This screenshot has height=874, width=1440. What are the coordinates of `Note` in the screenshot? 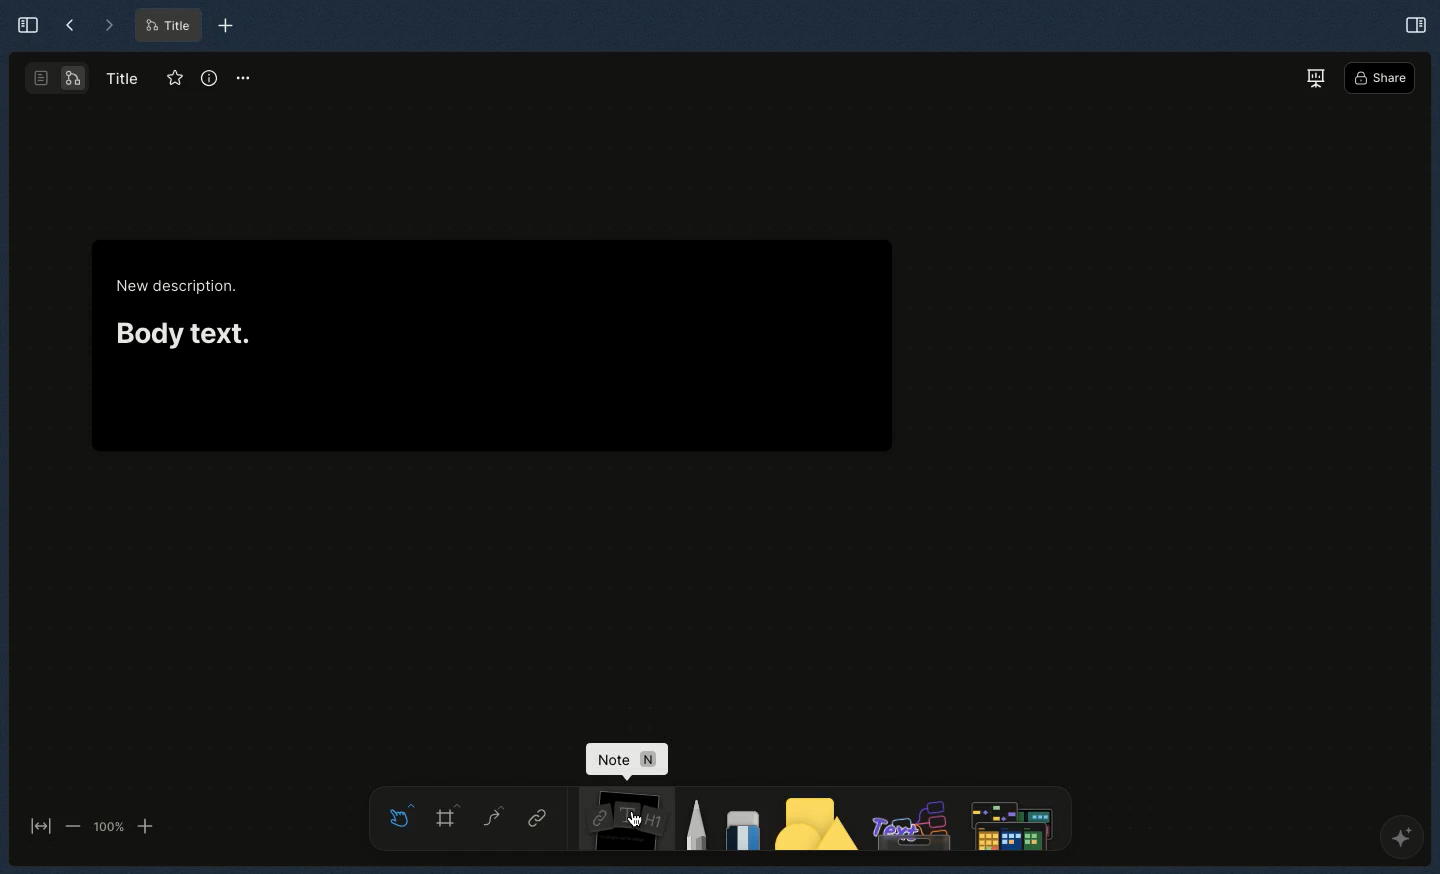 It's located at (619, 820).